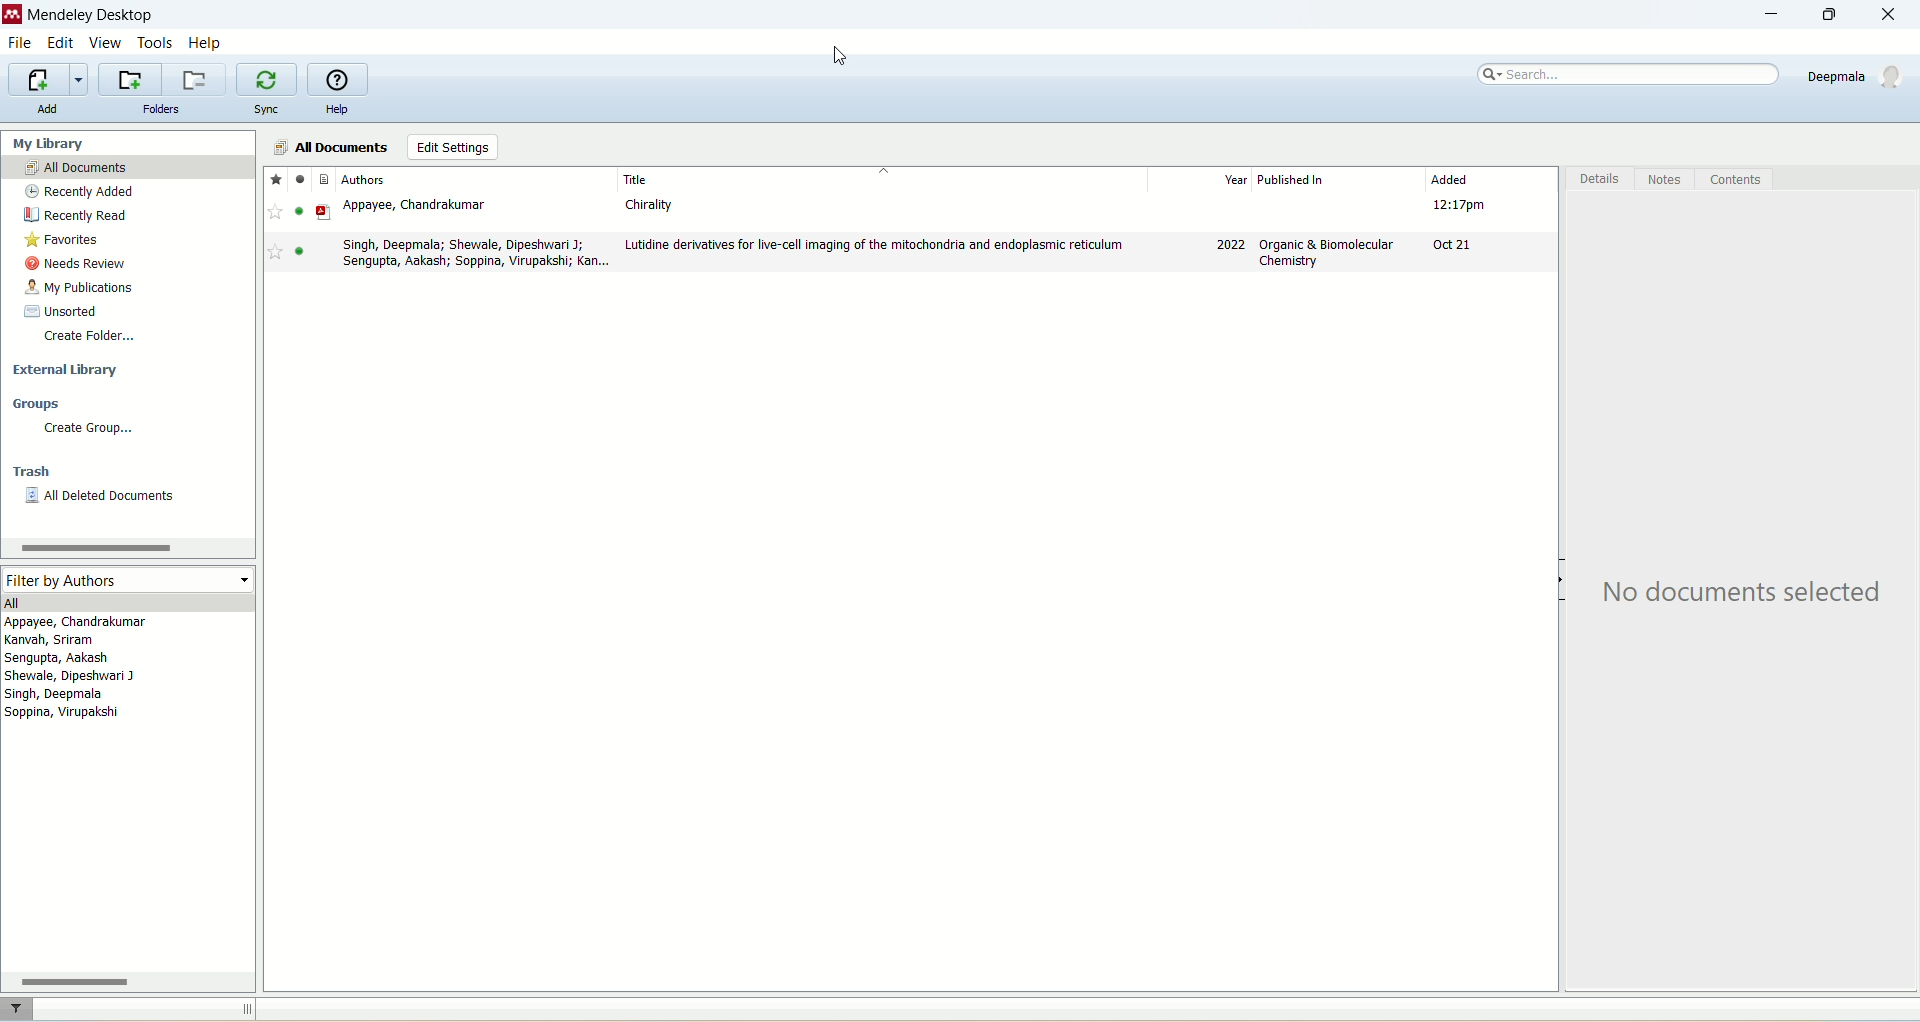  What do you see at coordinates (74, 142) in the screenshot?
I see `my library` at bounding box center [74, 142].